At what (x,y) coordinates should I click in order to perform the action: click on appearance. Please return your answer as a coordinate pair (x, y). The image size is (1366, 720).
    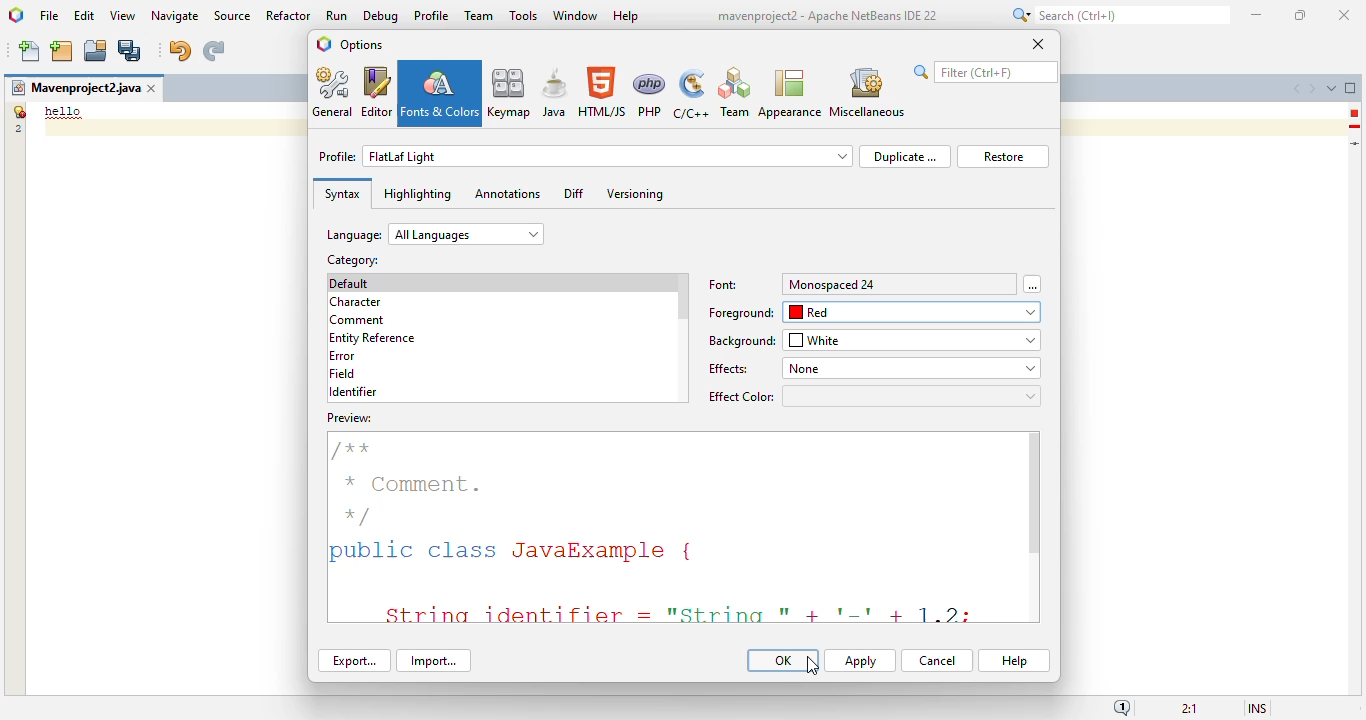
    Looking at the image, I should click on (790, 94).